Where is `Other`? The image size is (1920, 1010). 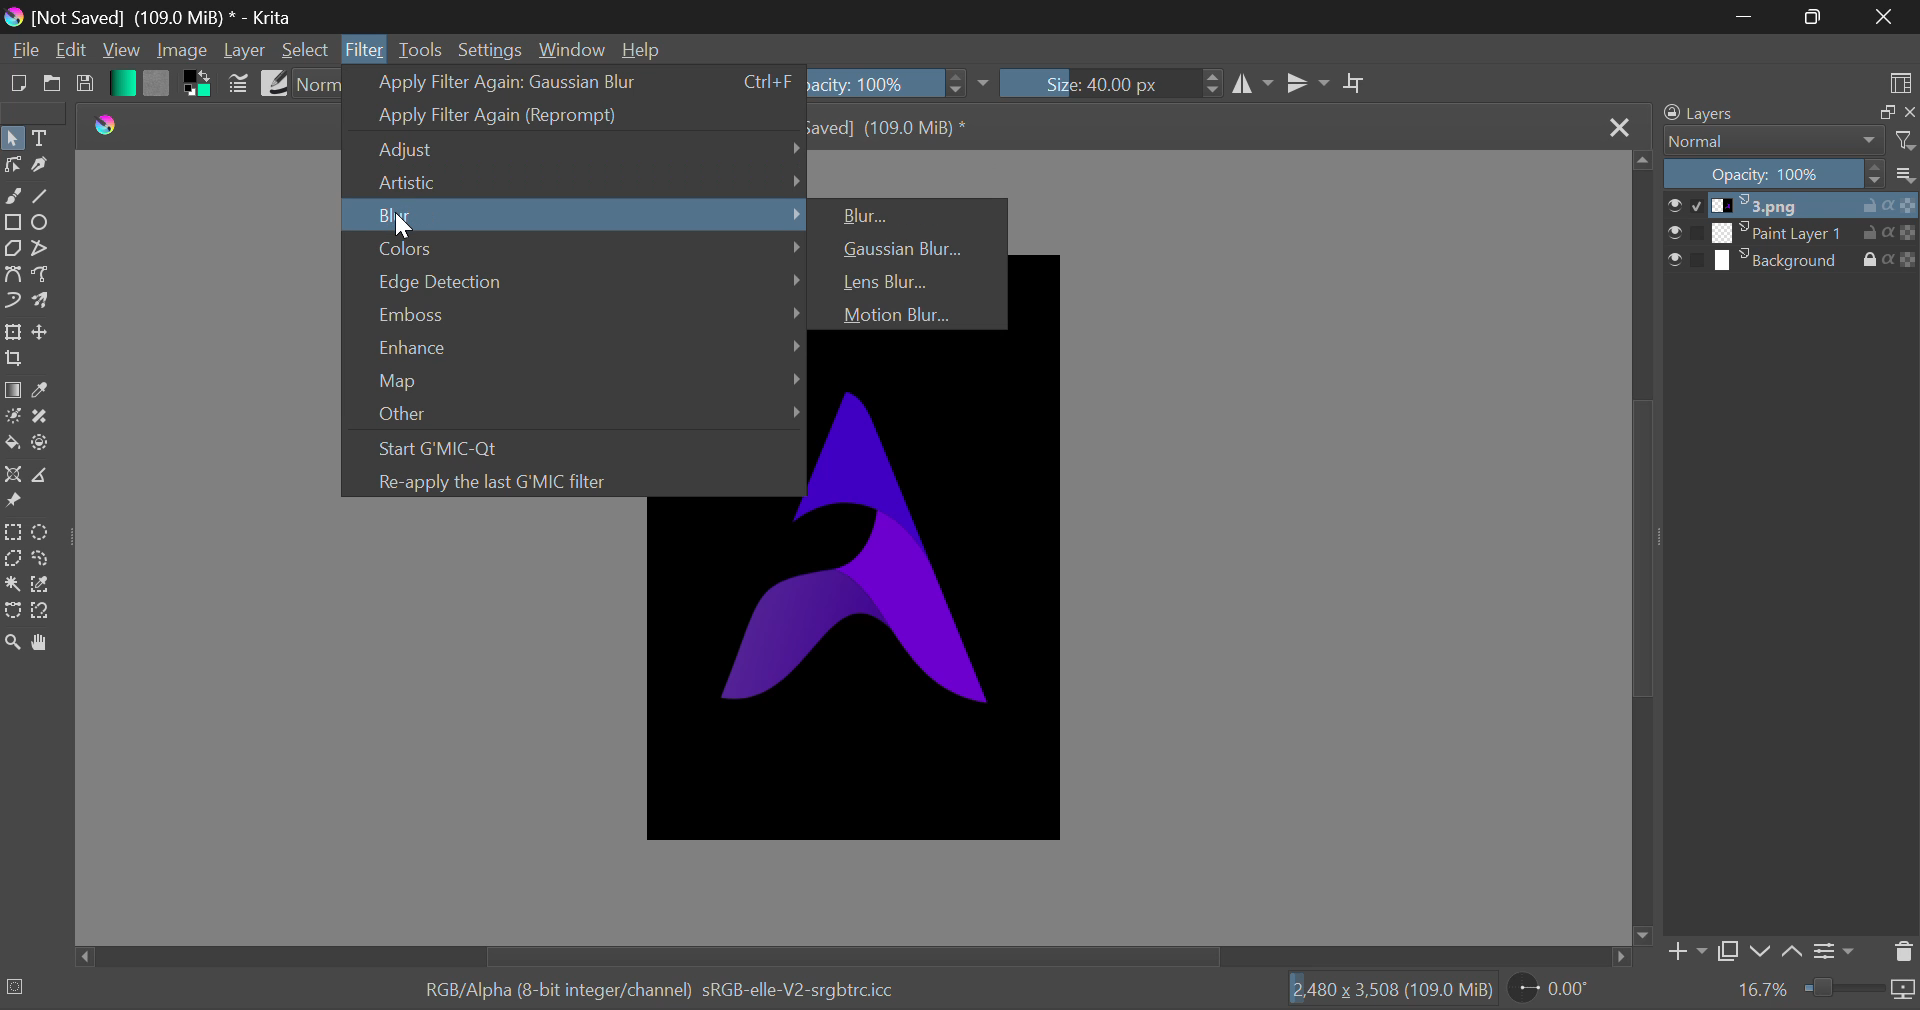 Other is located at coordinates (574, 416).